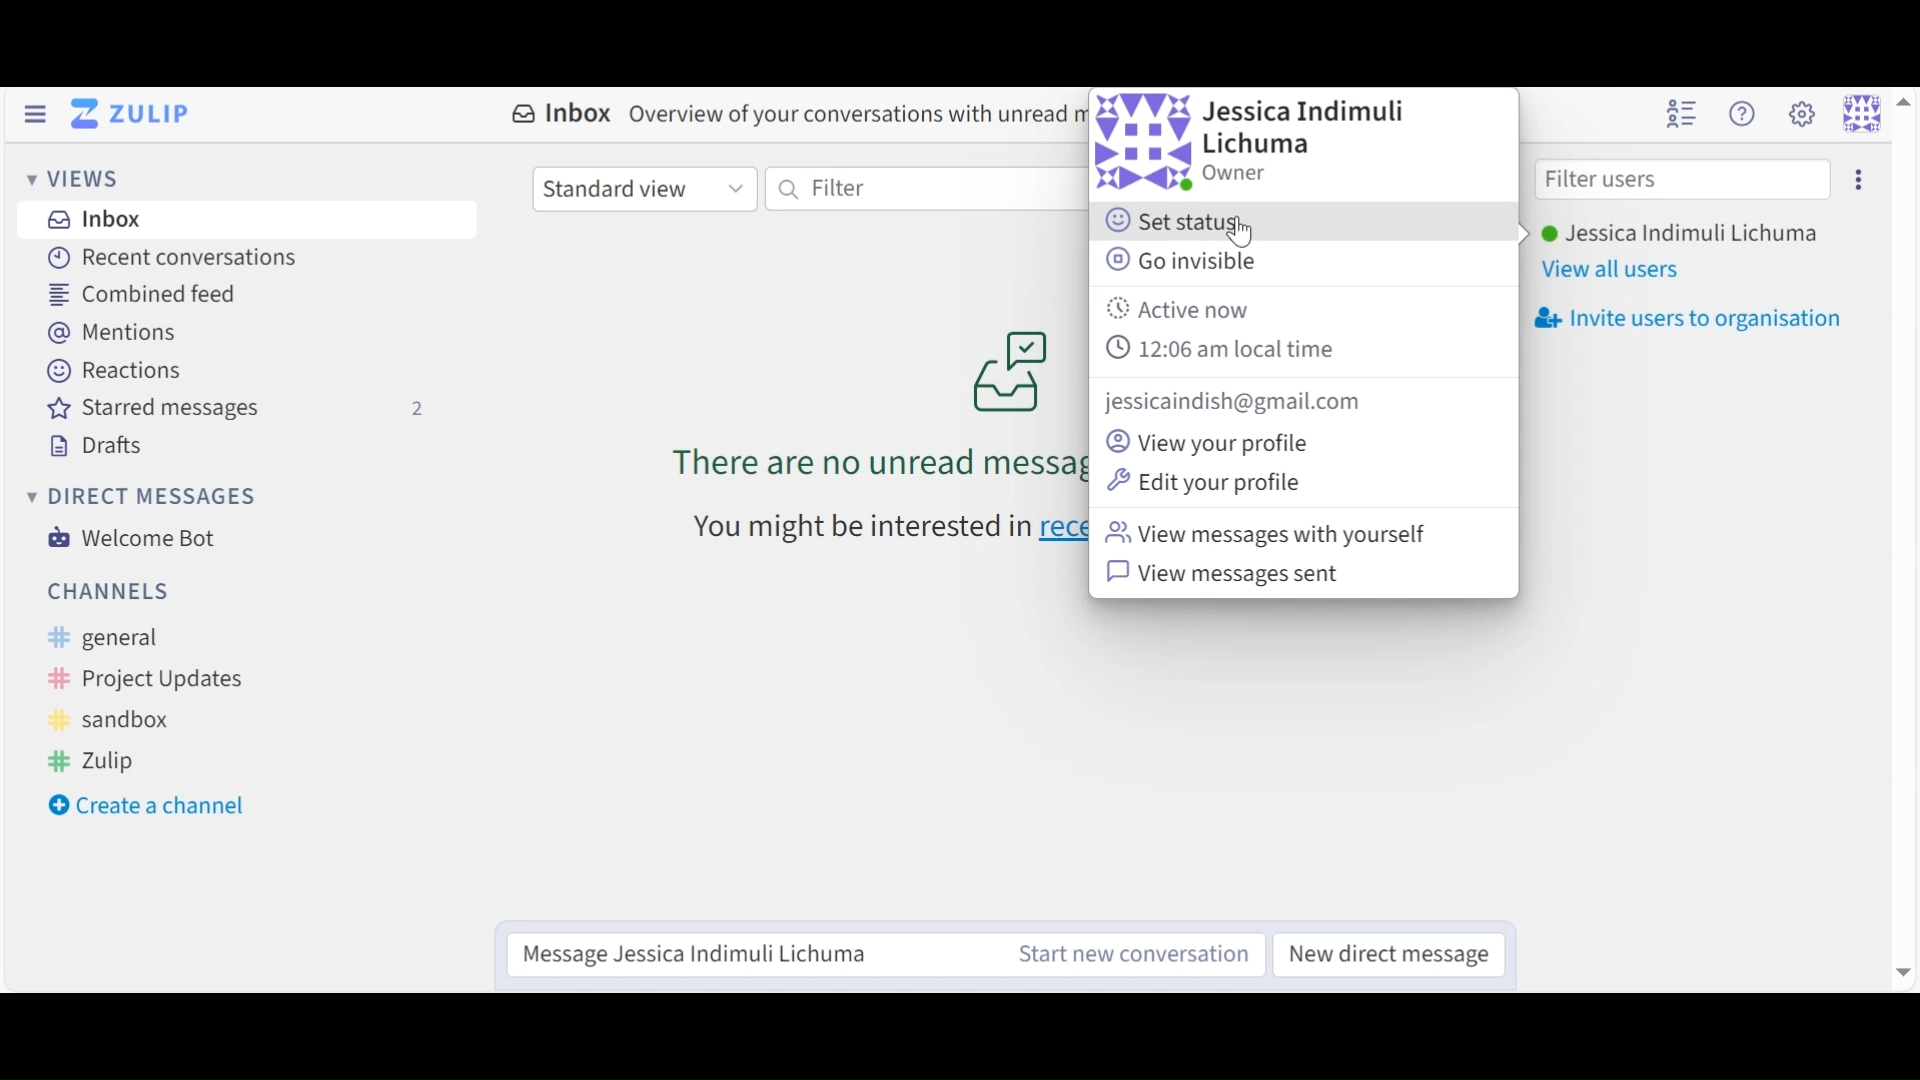 The height and width of the screenshot is (1080, 1920). I want to click on Go to Home View (inbox), so click(135, 115).